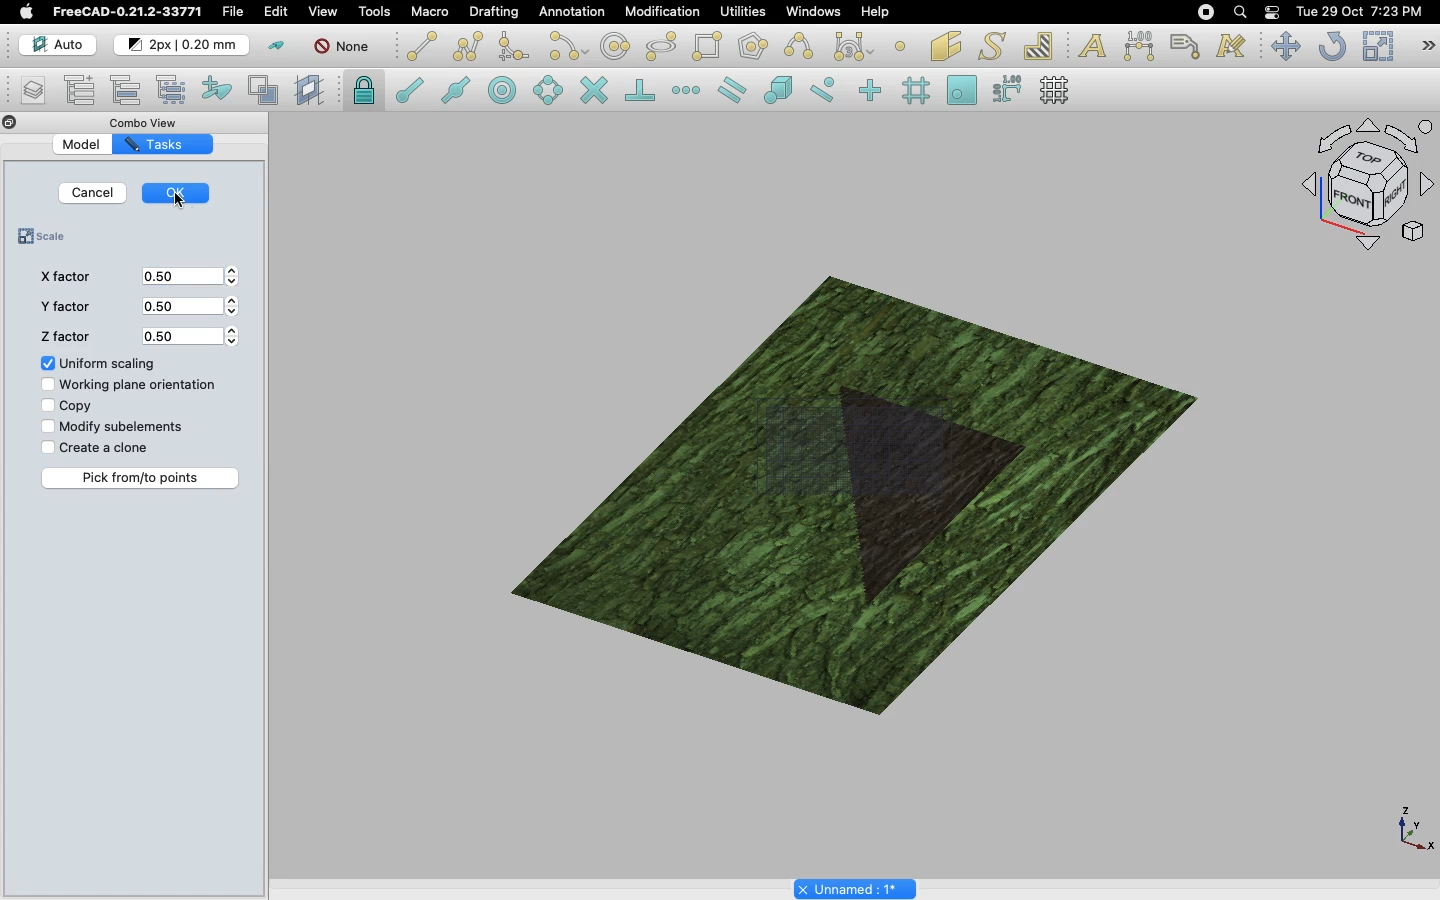  I want to click on Polyline, so click(468, 46).